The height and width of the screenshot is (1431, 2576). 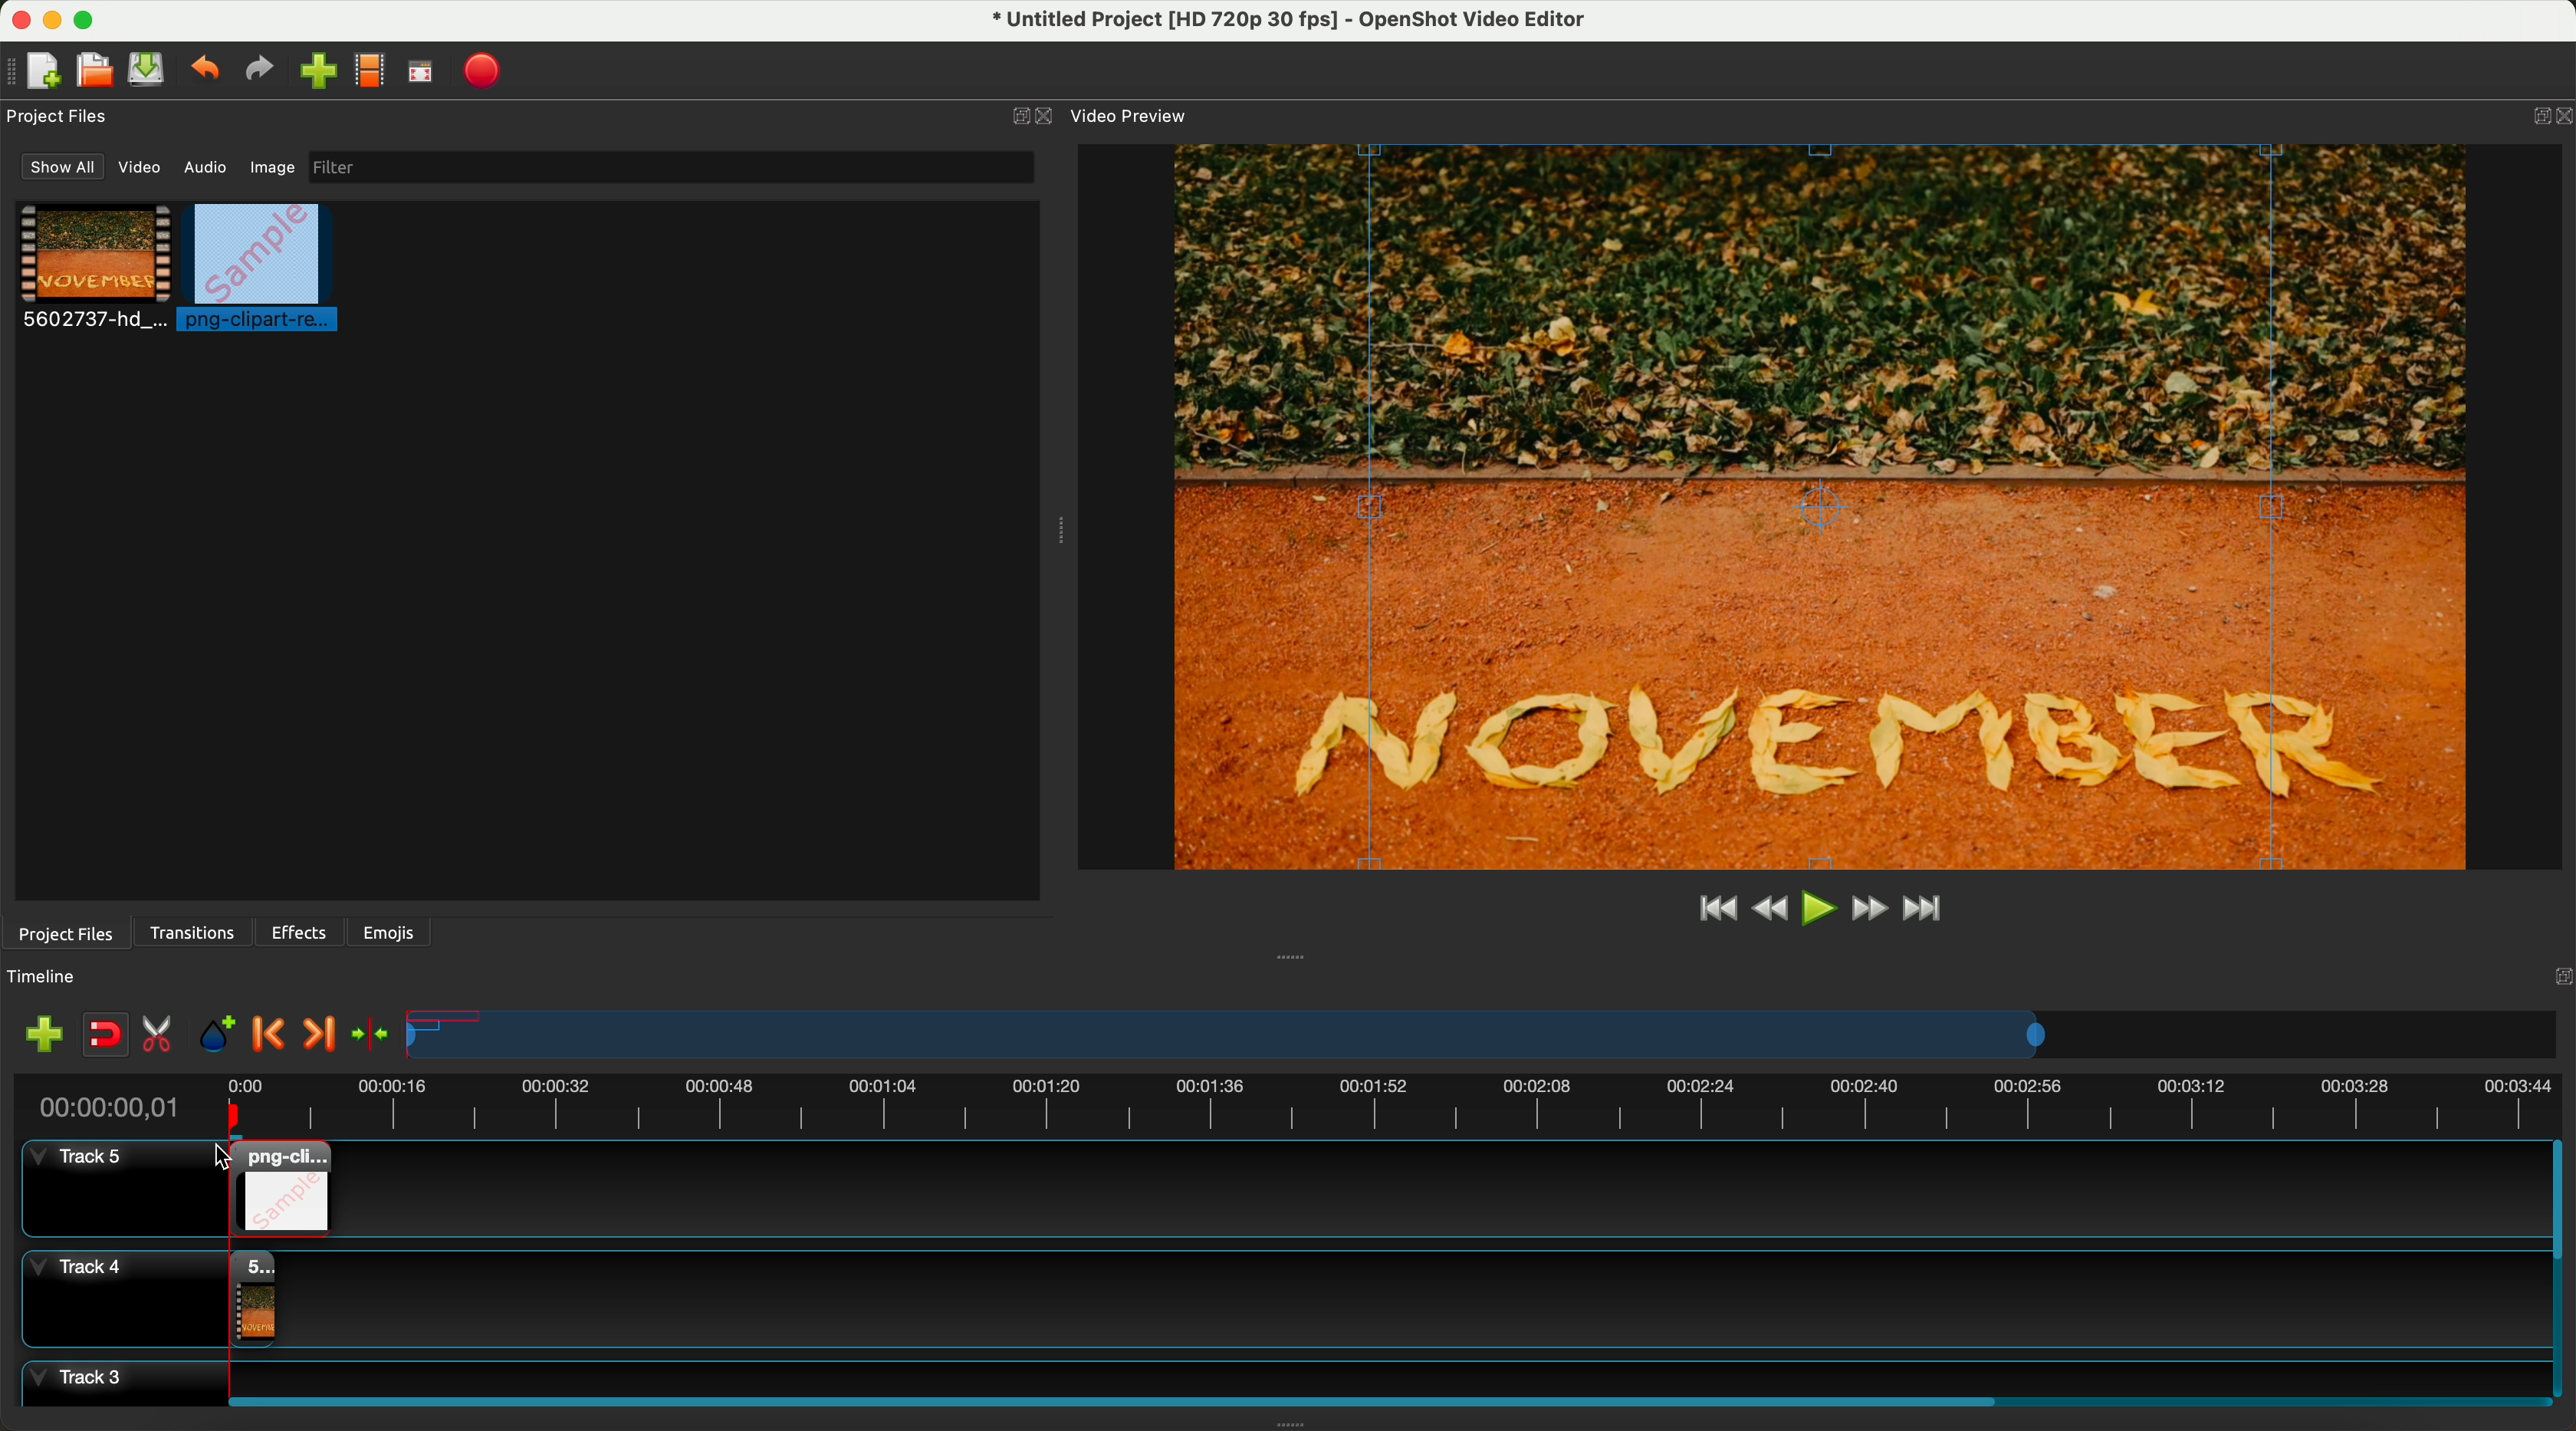 What do you see at coordinates (195, 933) in the screenshot?
I see `transitions` at bounding box center [195, 933].